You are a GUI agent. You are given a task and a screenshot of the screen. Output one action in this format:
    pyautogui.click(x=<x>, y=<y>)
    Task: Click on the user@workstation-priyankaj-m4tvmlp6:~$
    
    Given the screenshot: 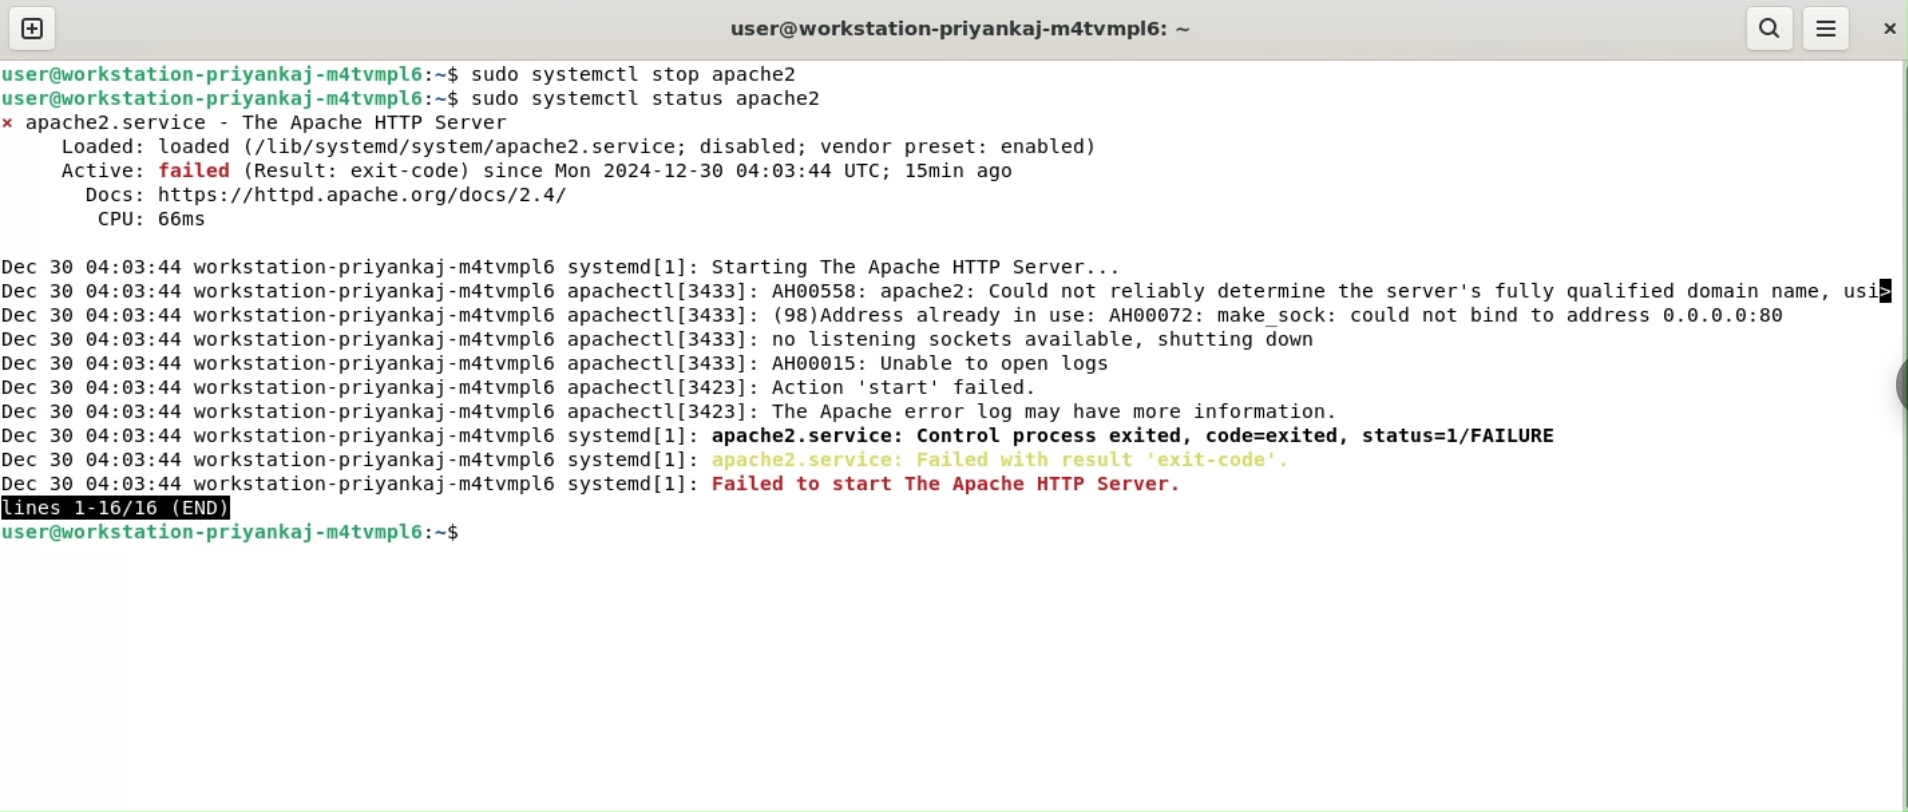 What is the action you would take?
    pyautogui.click(x=233, y=100)
    